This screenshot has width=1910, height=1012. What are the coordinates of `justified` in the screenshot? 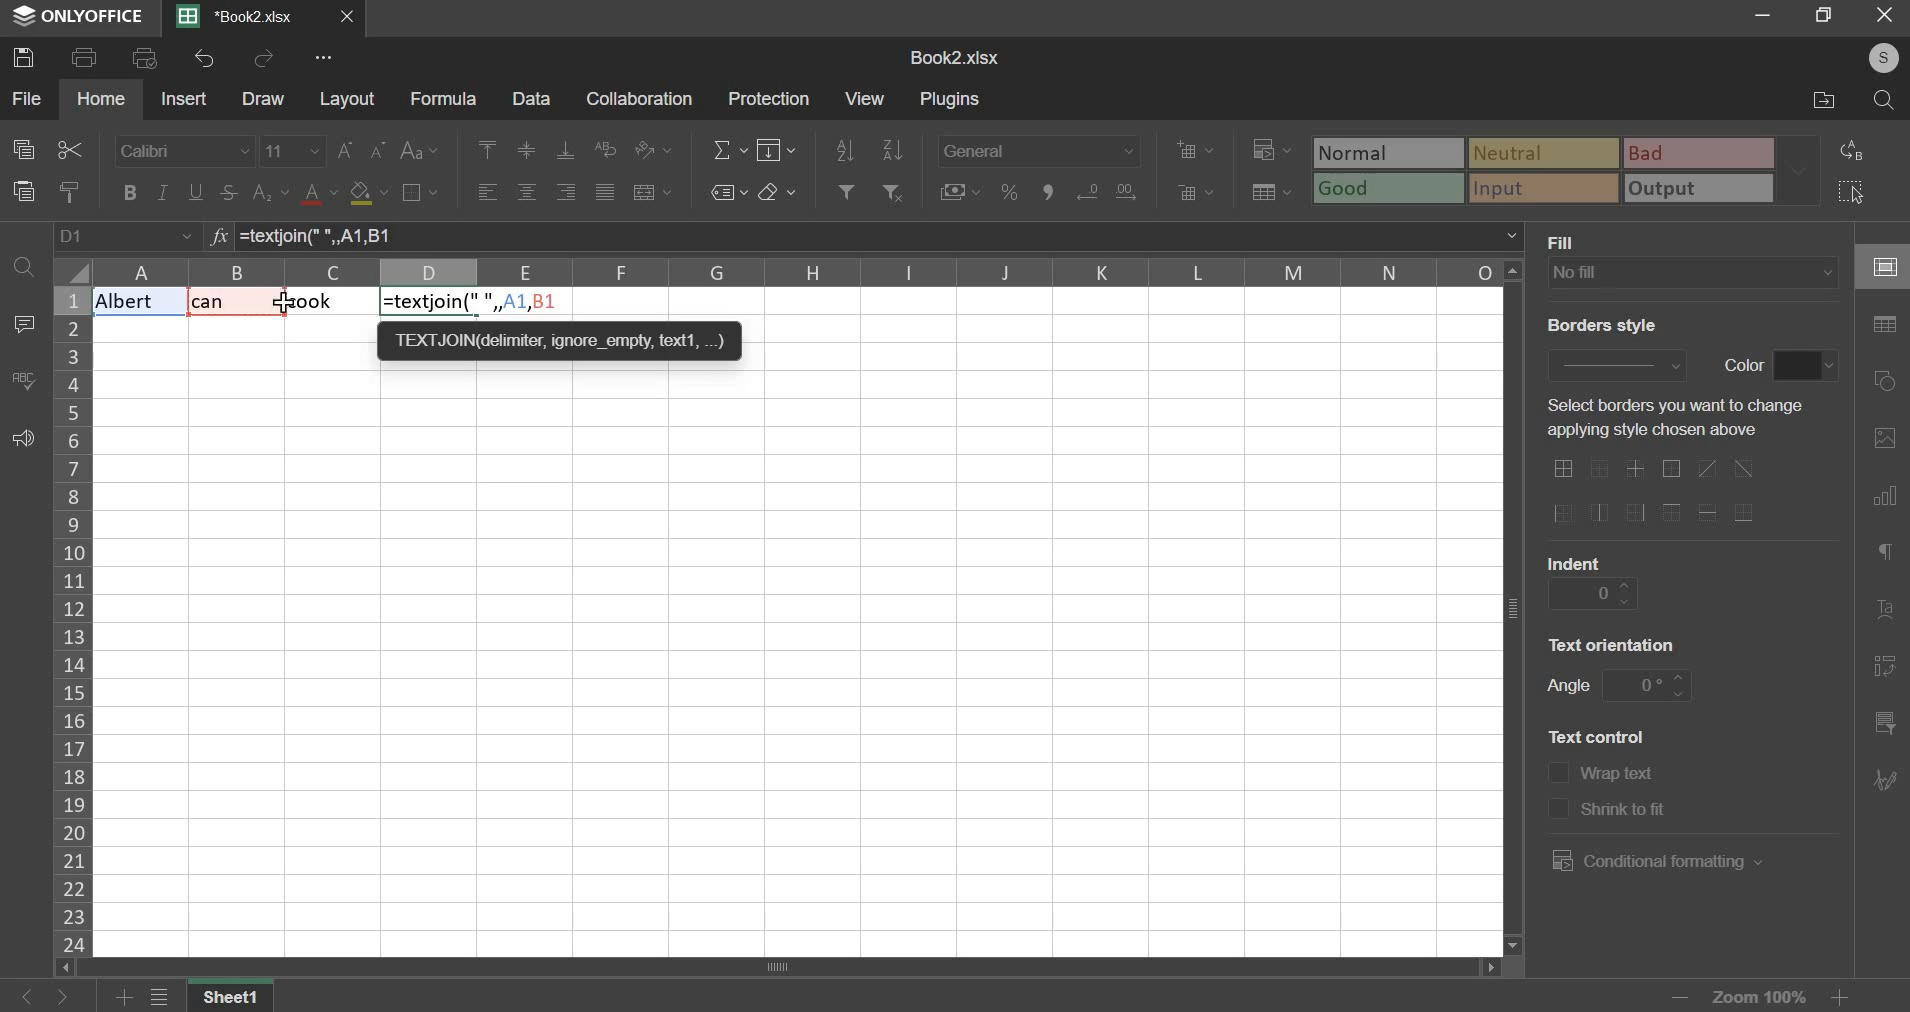 It's located at (604, 191).